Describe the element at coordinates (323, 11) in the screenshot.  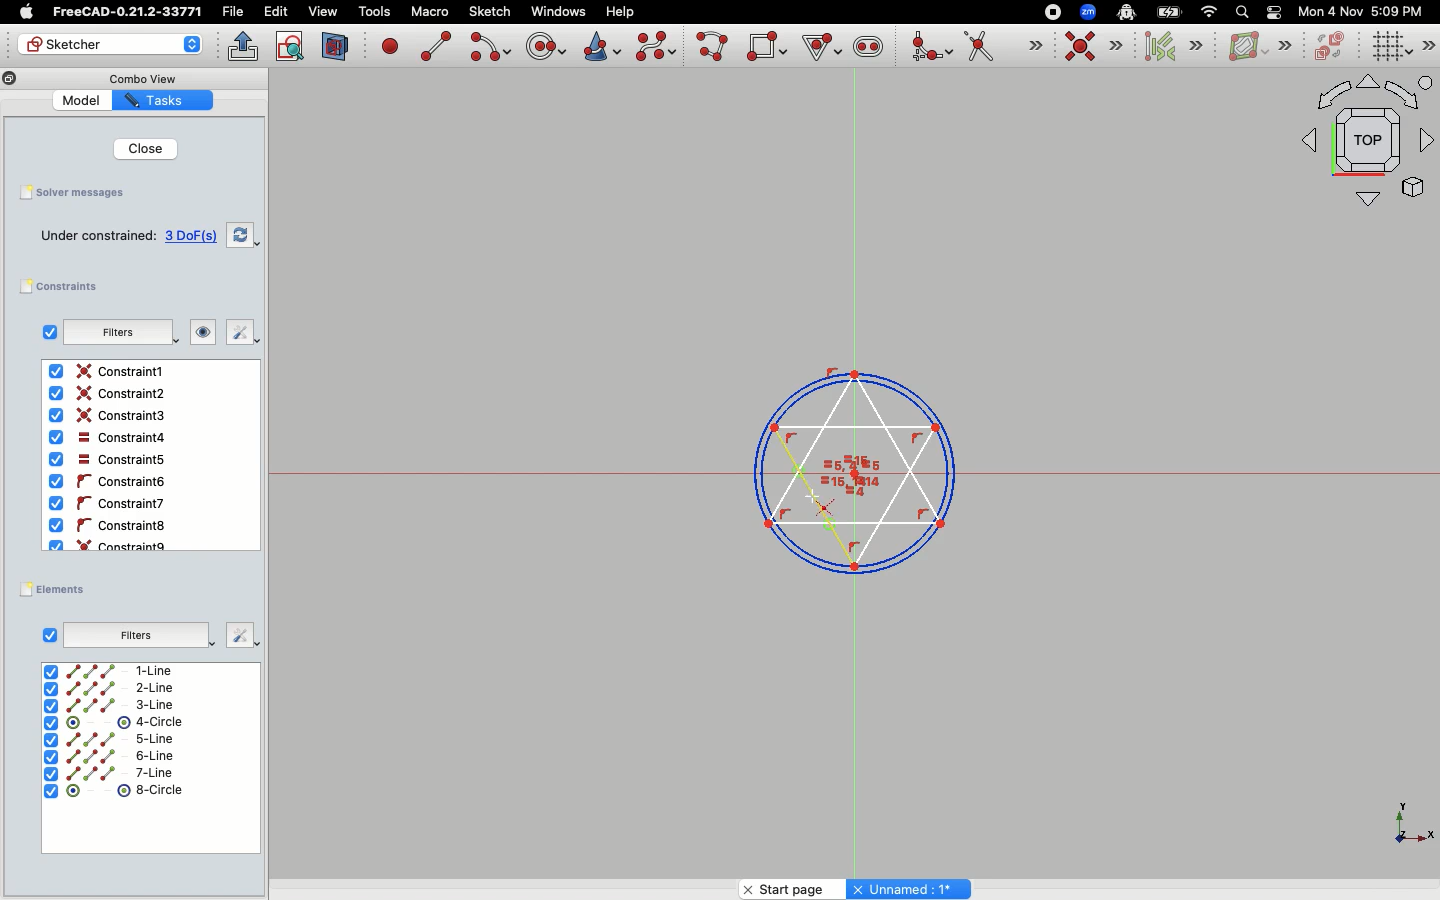
I see `view` at that location.